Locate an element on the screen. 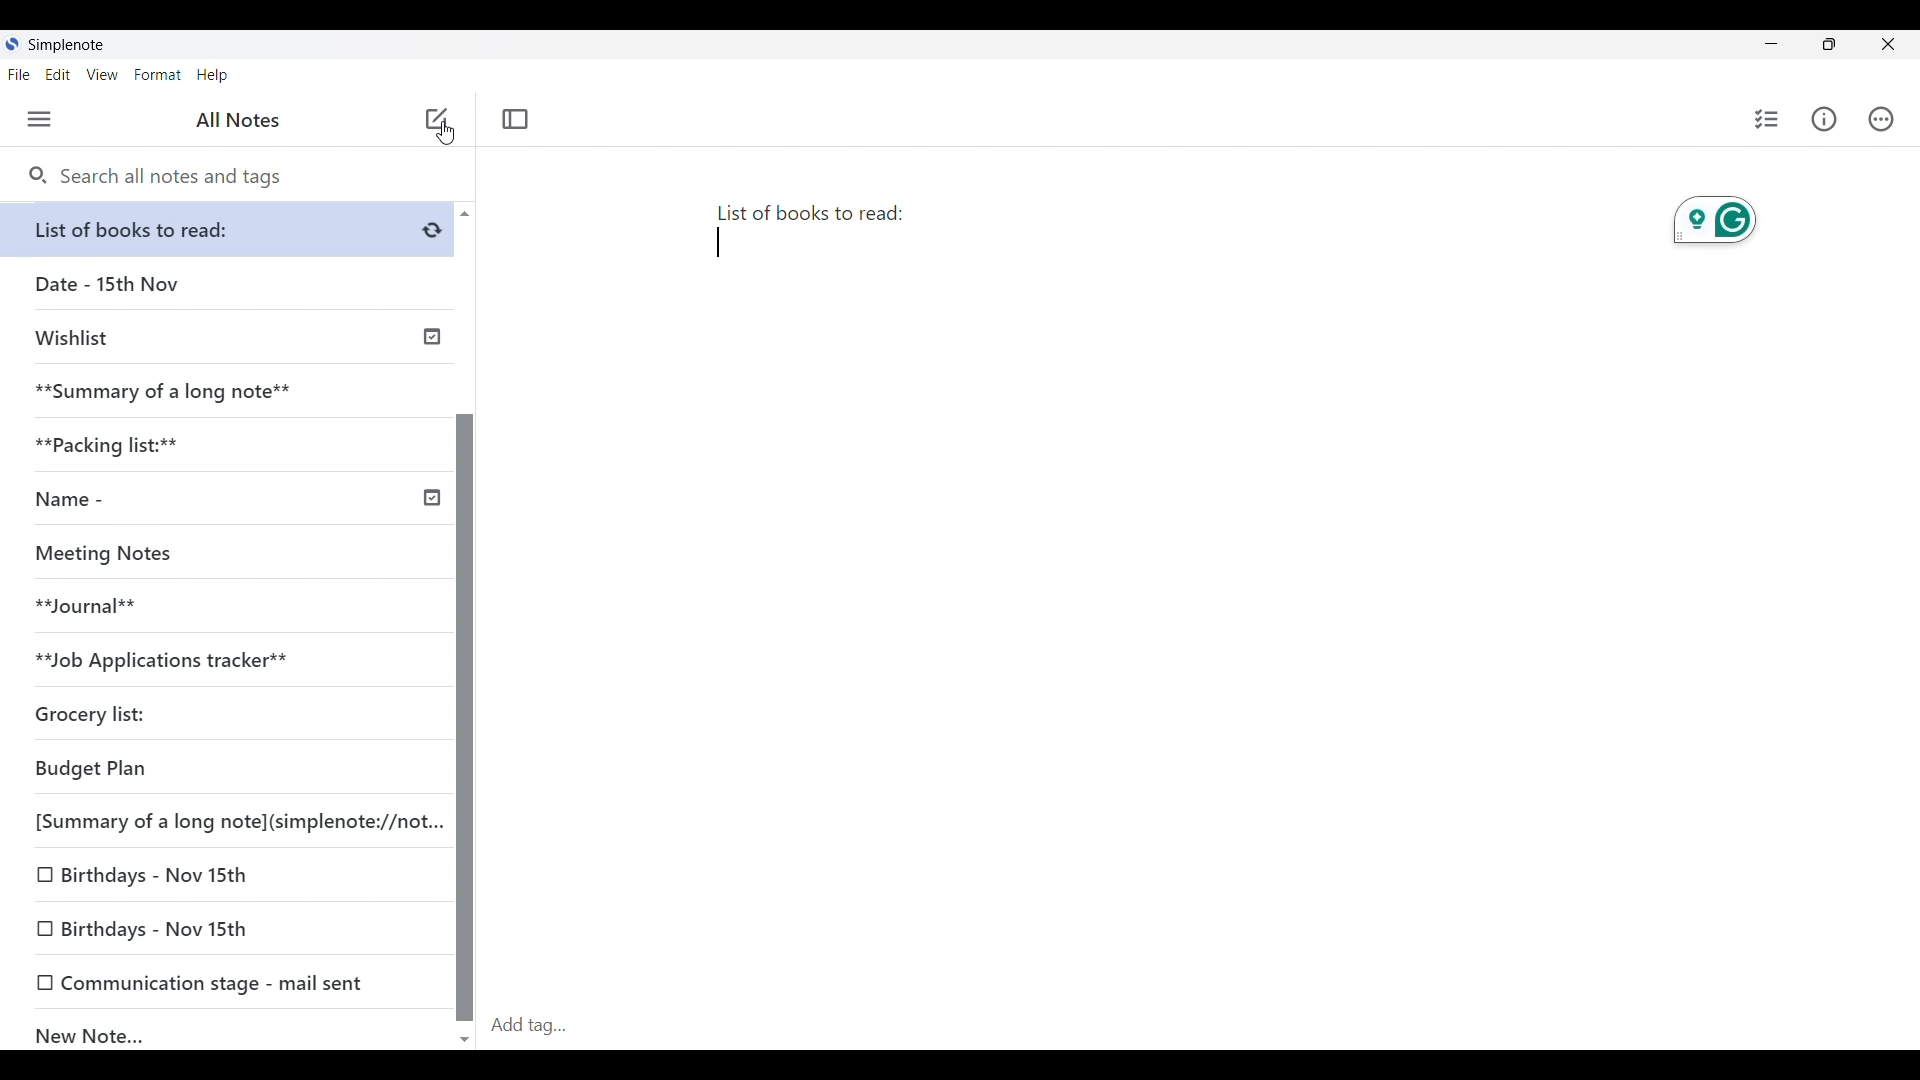 The image size is (1920, 1080). Actions is located at coordinates (1881, 119).